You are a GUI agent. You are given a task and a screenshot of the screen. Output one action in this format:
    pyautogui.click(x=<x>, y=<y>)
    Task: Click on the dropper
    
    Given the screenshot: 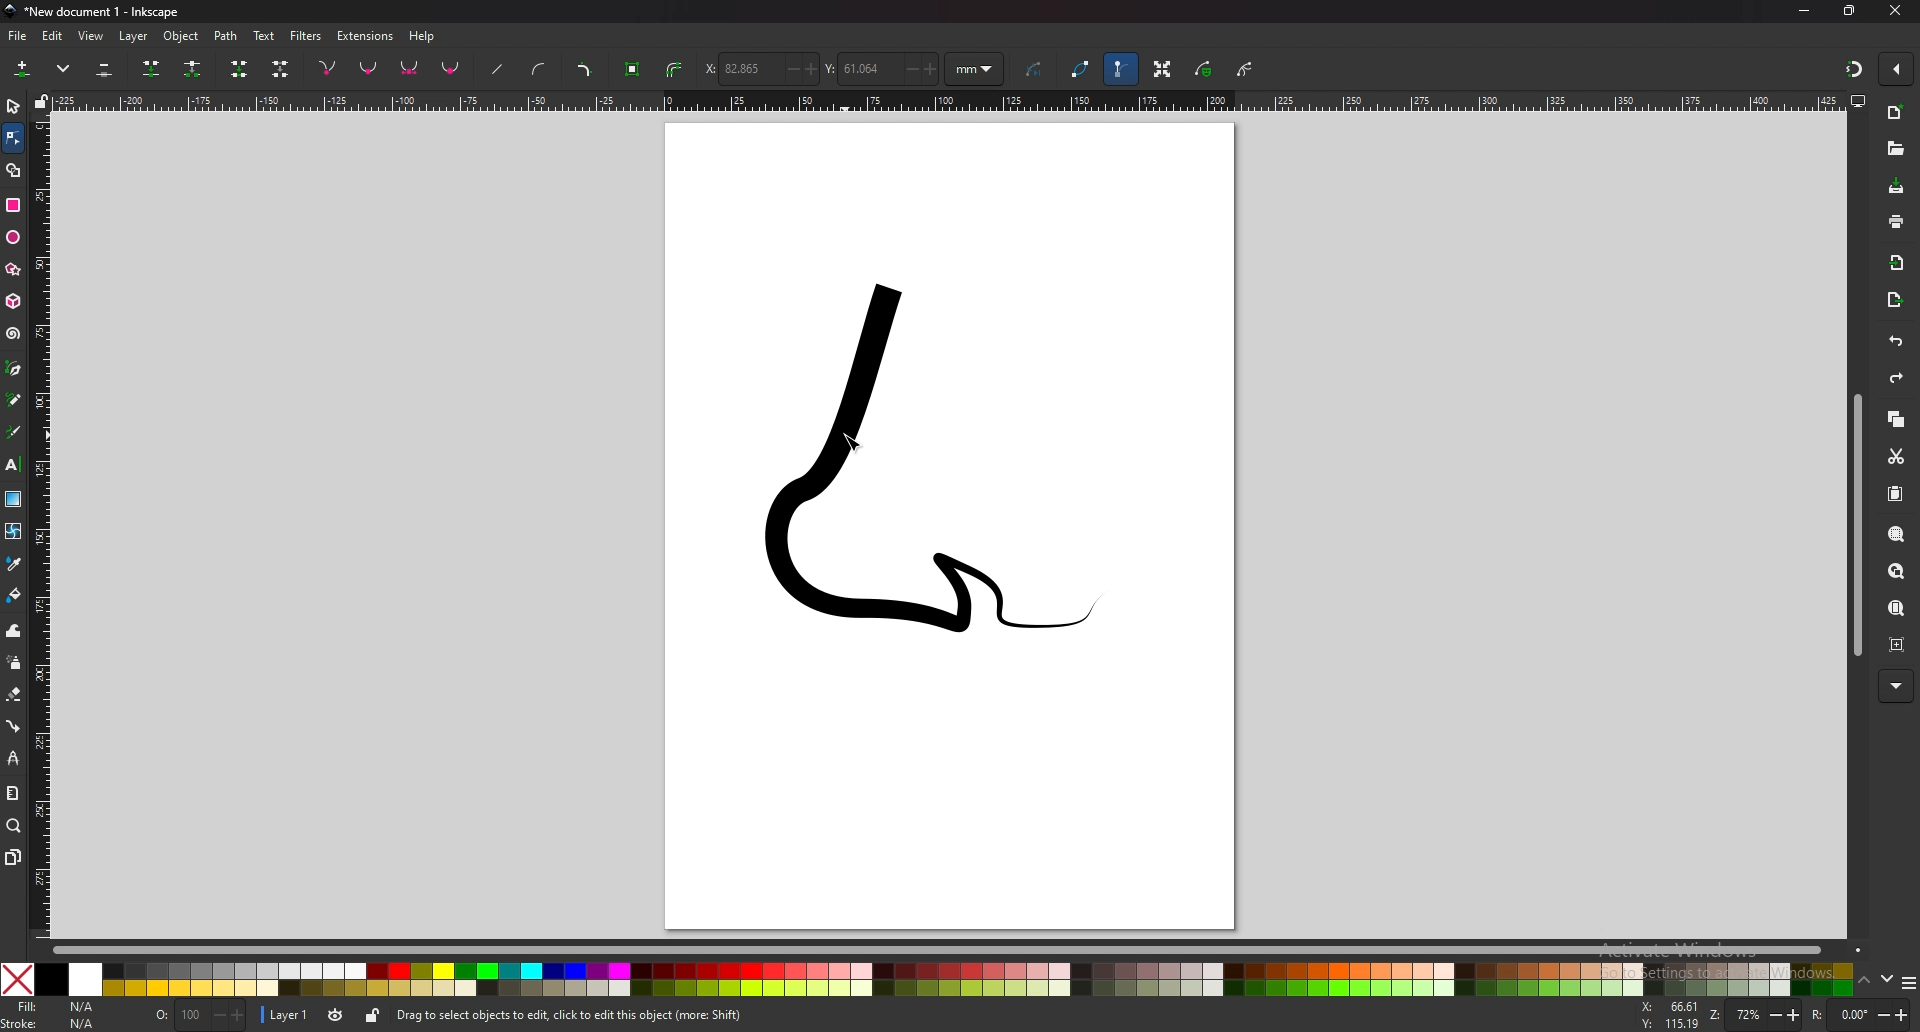 What is the action you would take?
    pyautogui.click(x=14, y=564)
    